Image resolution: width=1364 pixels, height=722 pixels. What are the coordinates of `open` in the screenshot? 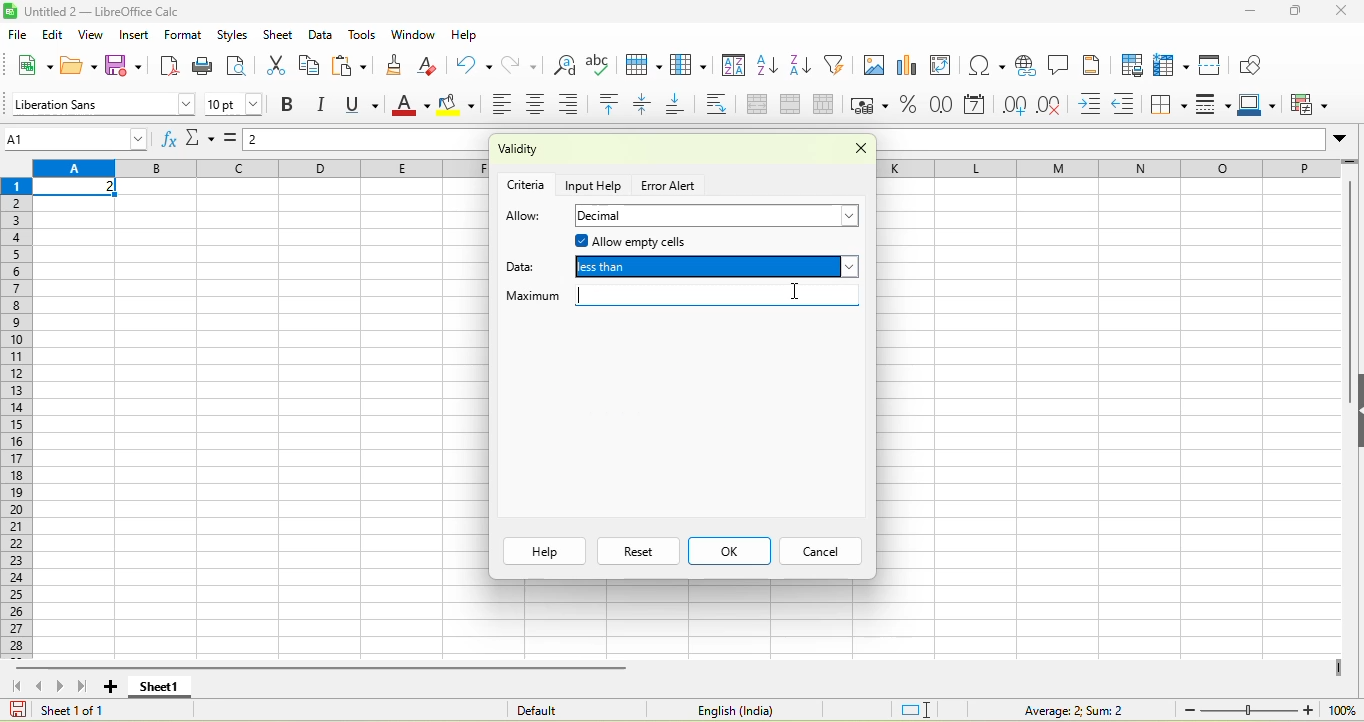 It's located at (79, 64).